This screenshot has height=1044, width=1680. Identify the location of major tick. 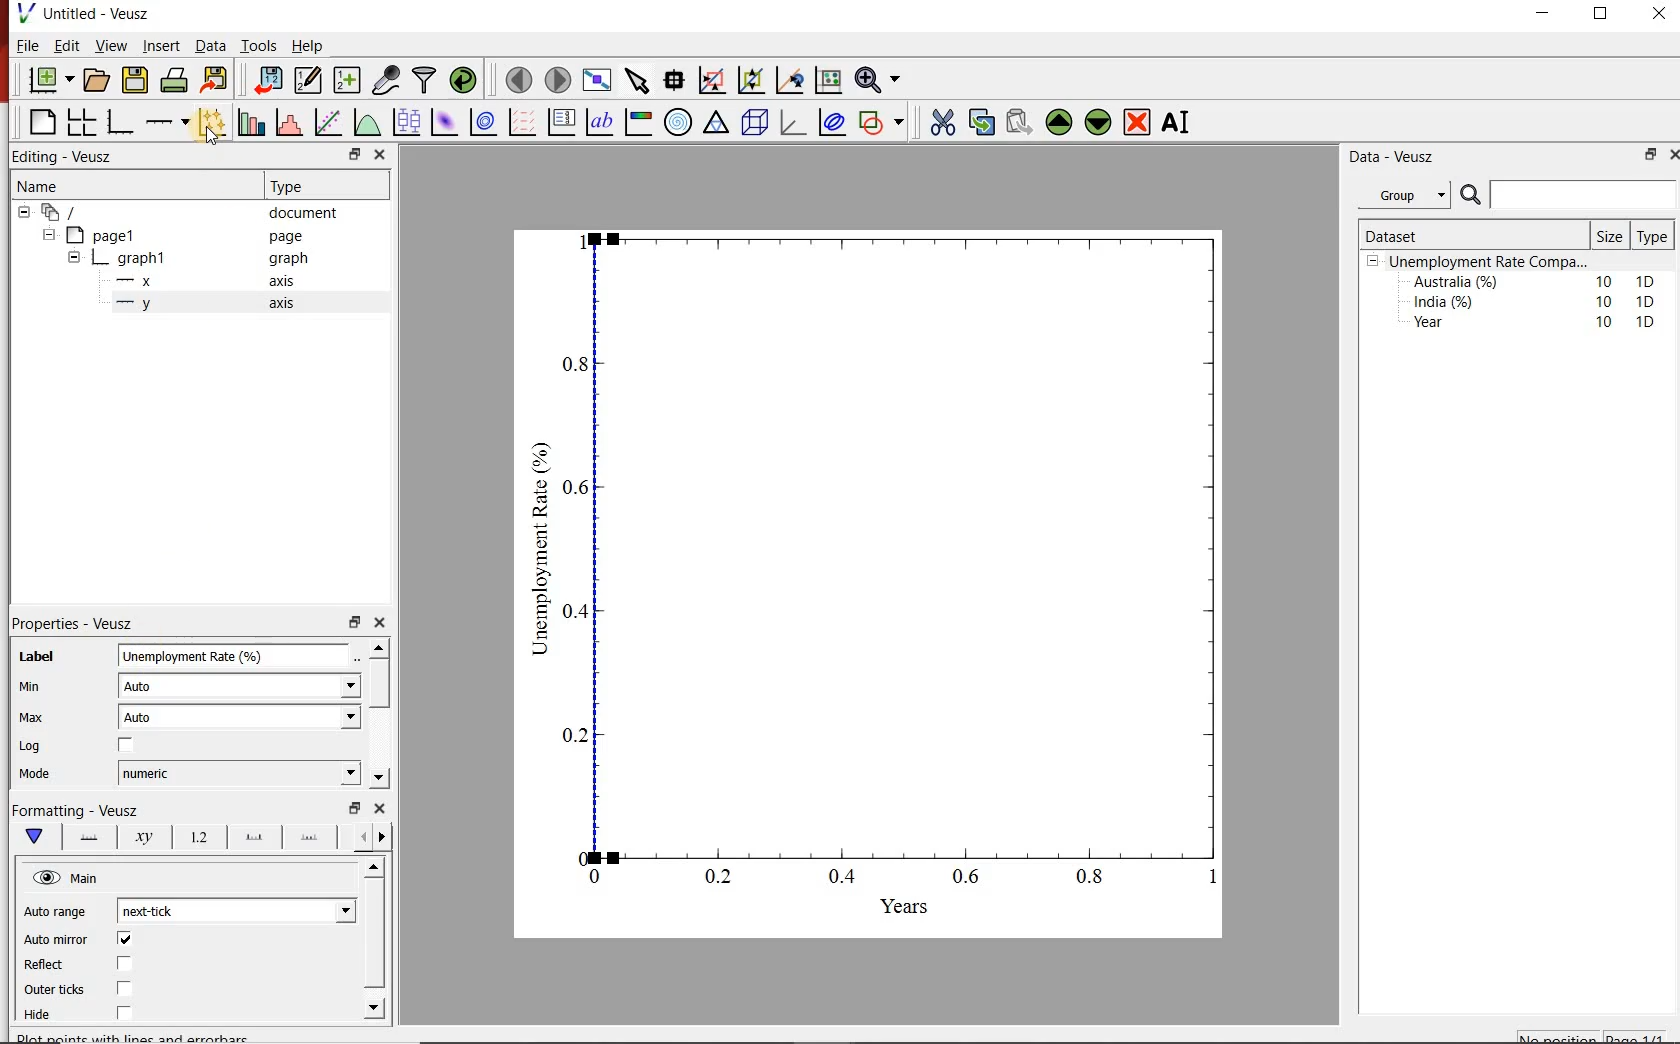
(254, 837).